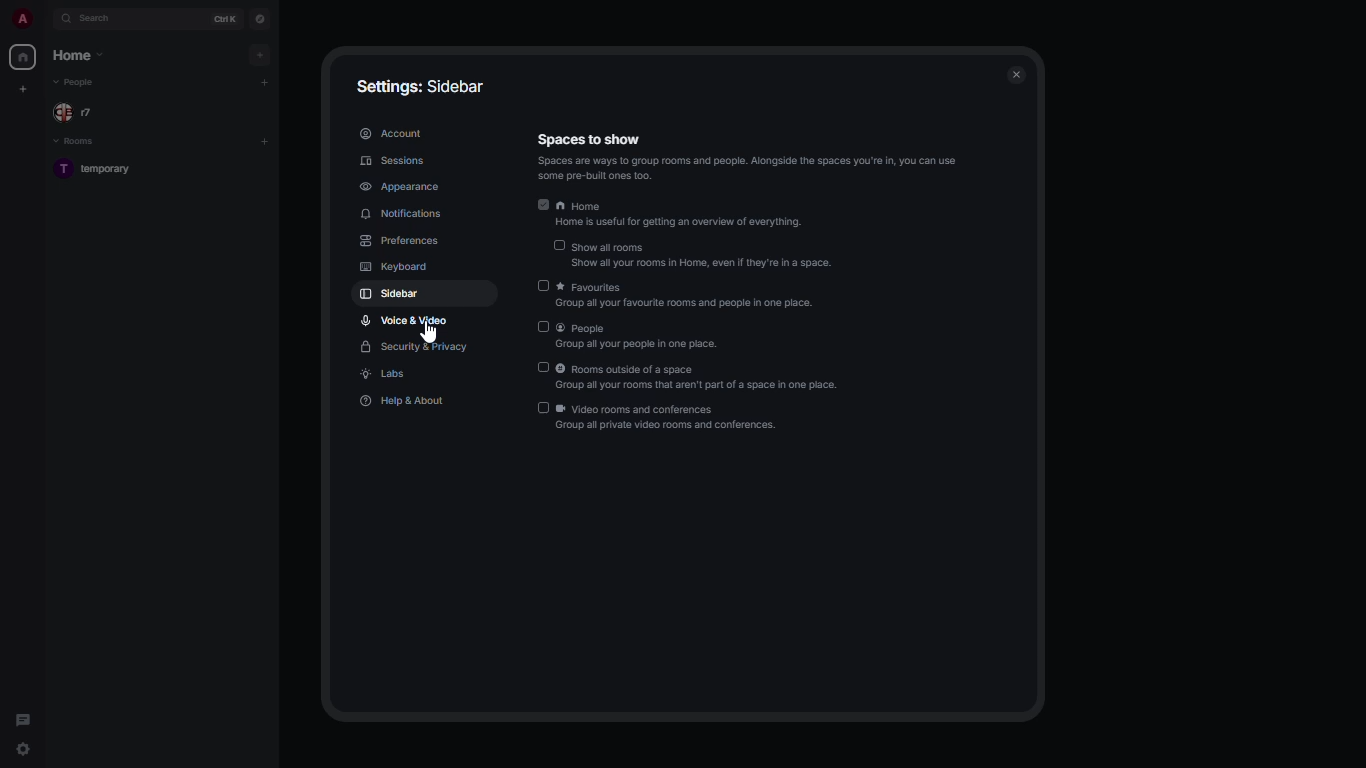 The image size is (1366, 768). I want to click on settings: sidebar, so click(421, 86).